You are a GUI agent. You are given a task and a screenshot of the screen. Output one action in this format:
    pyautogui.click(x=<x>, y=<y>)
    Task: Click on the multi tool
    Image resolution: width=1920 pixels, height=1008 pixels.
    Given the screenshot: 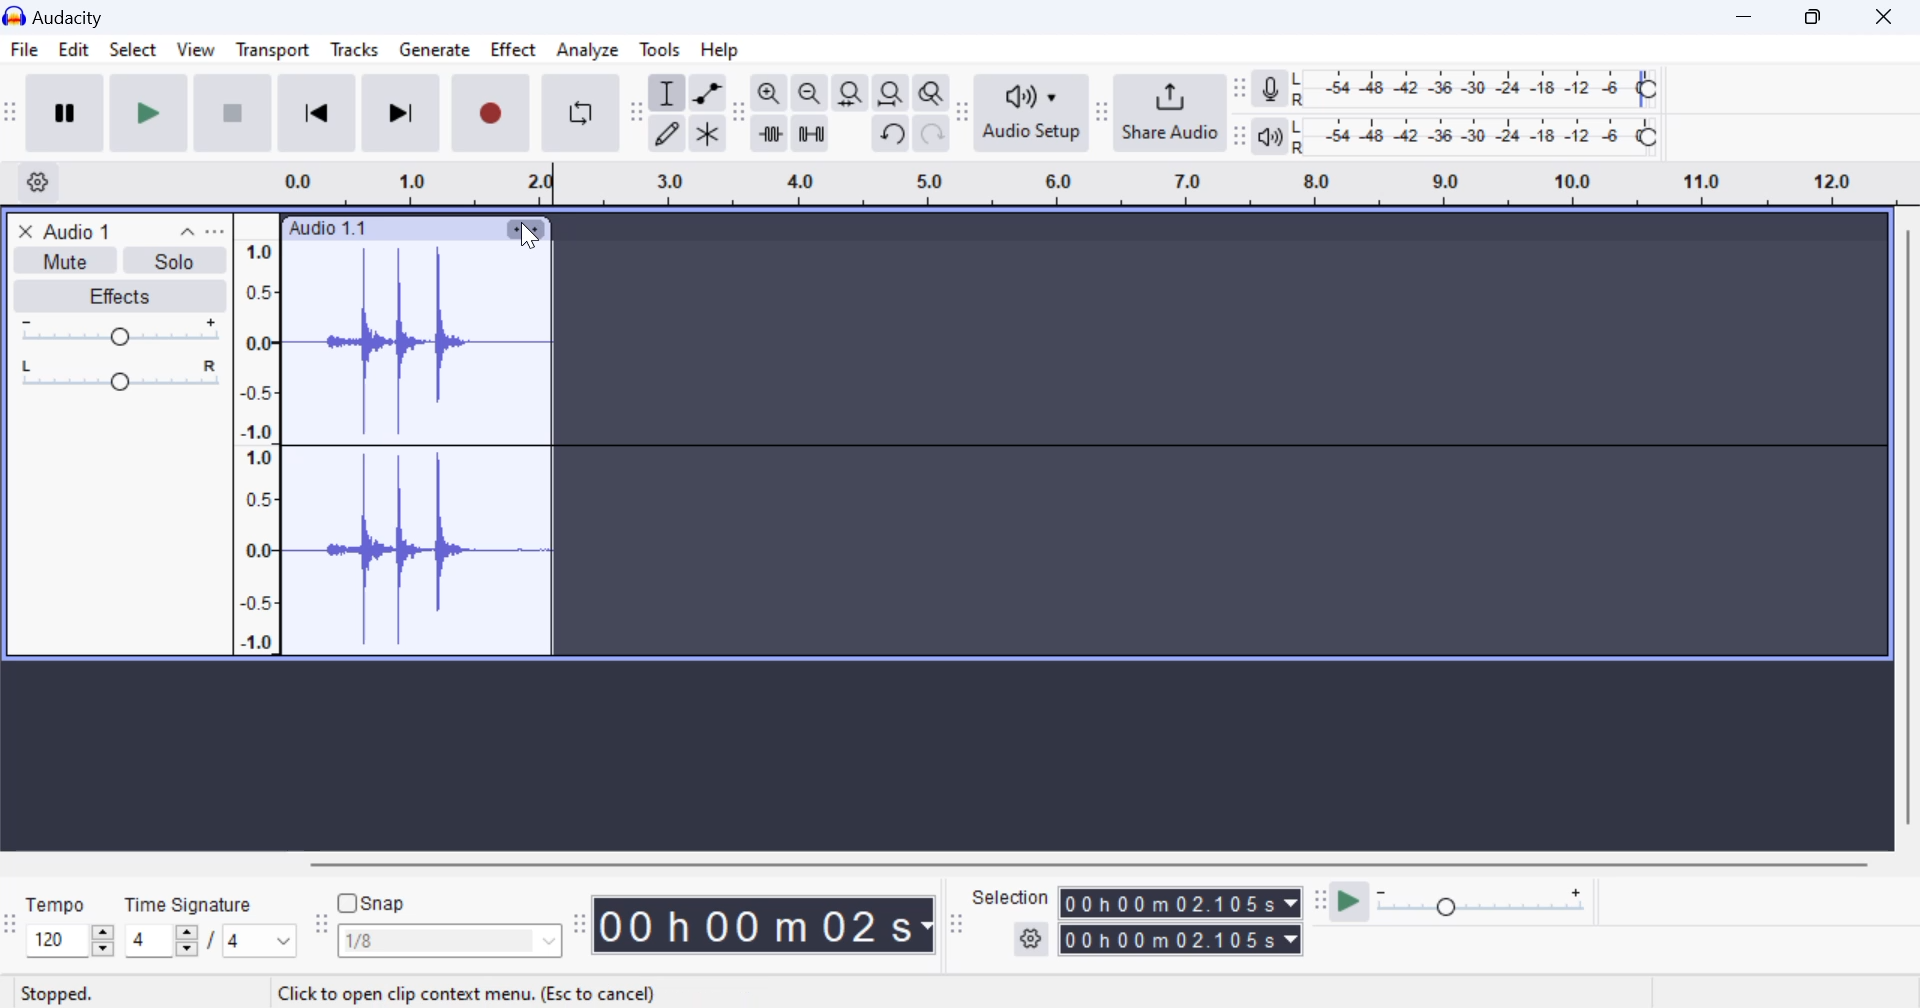 What is the action you would take?
    pyautogui.click(x=708, y=135)
    